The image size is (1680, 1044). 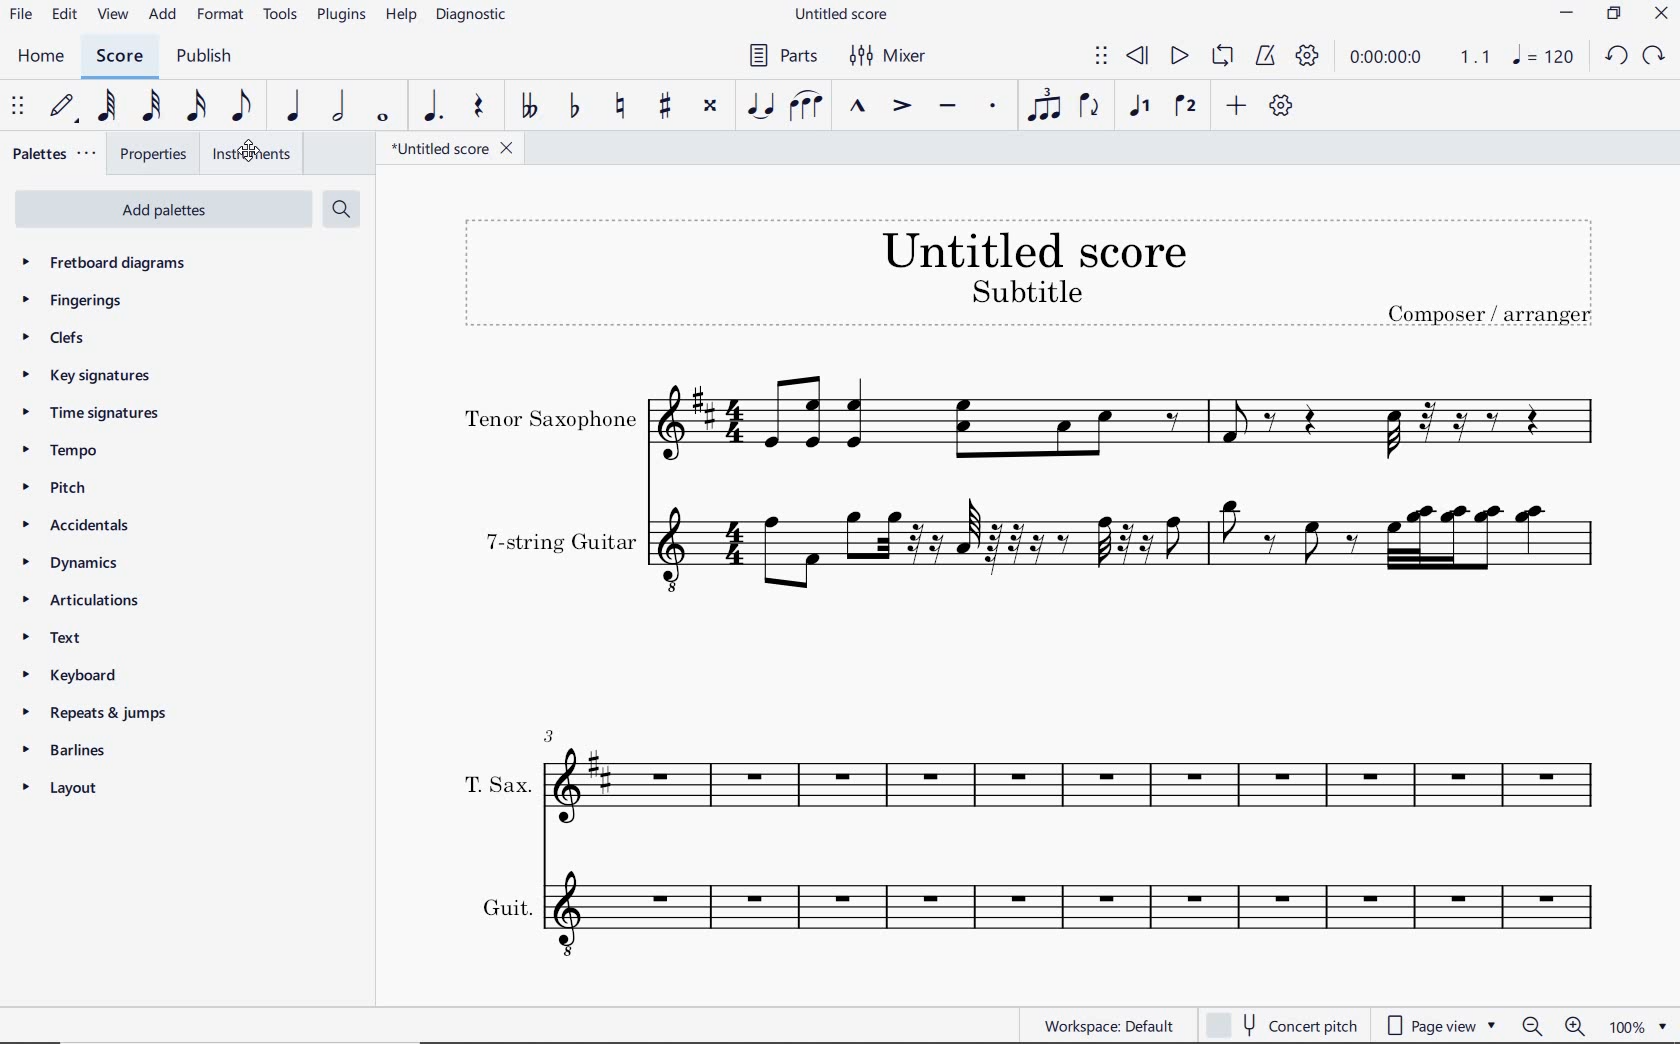 What do you see at coordinates (1102, 59) in the screenshot?
I see `SELECT TO MOVE` at bounding box center [1102, 59].